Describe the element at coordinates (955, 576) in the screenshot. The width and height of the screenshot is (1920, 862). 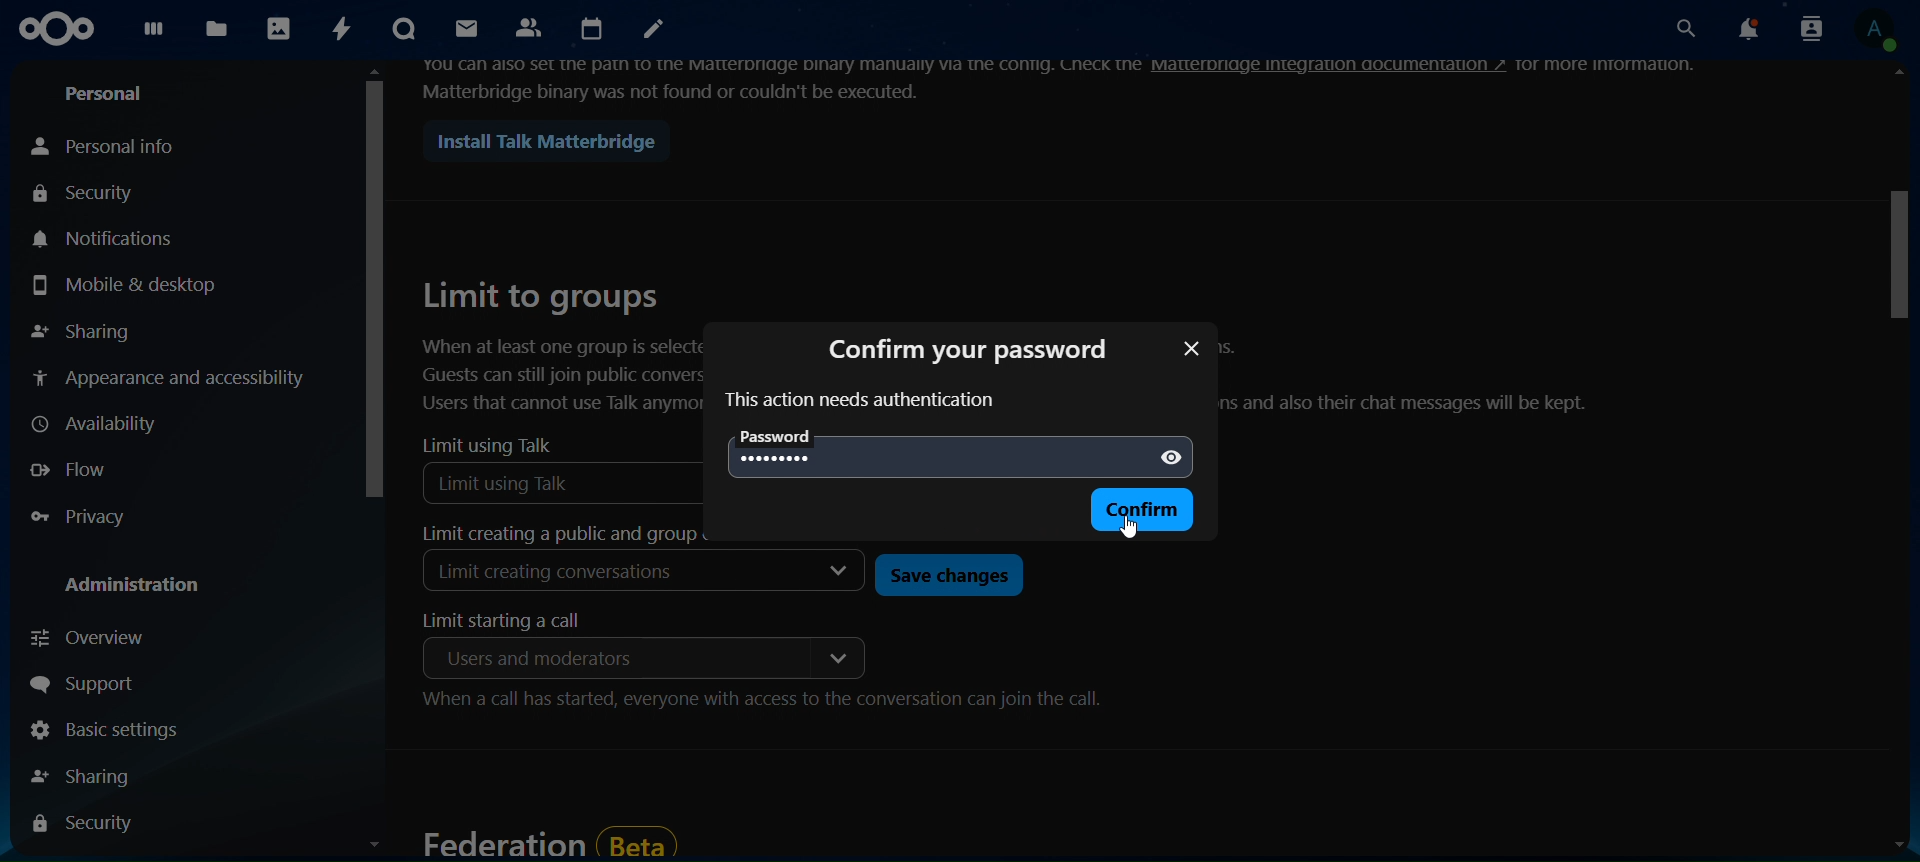
I see `save changes` at that location.